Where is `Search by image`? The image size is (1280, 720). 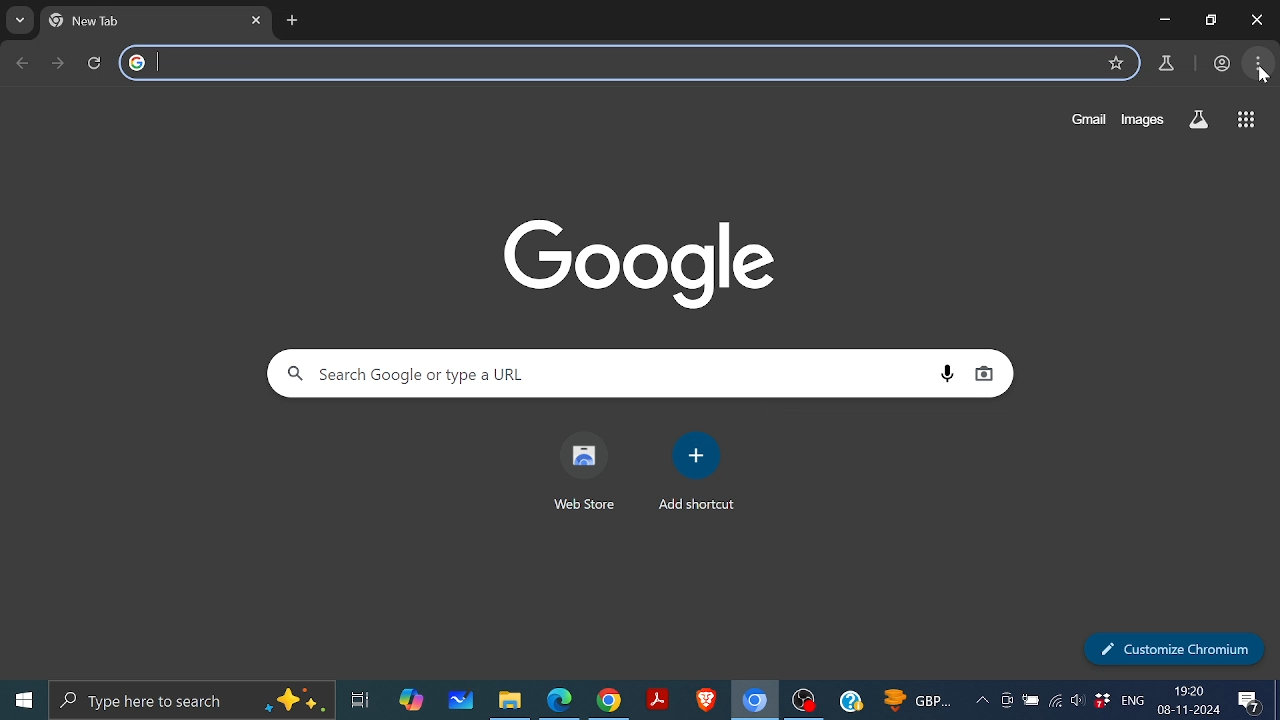 Search by image is located at coordinates (984, 374).